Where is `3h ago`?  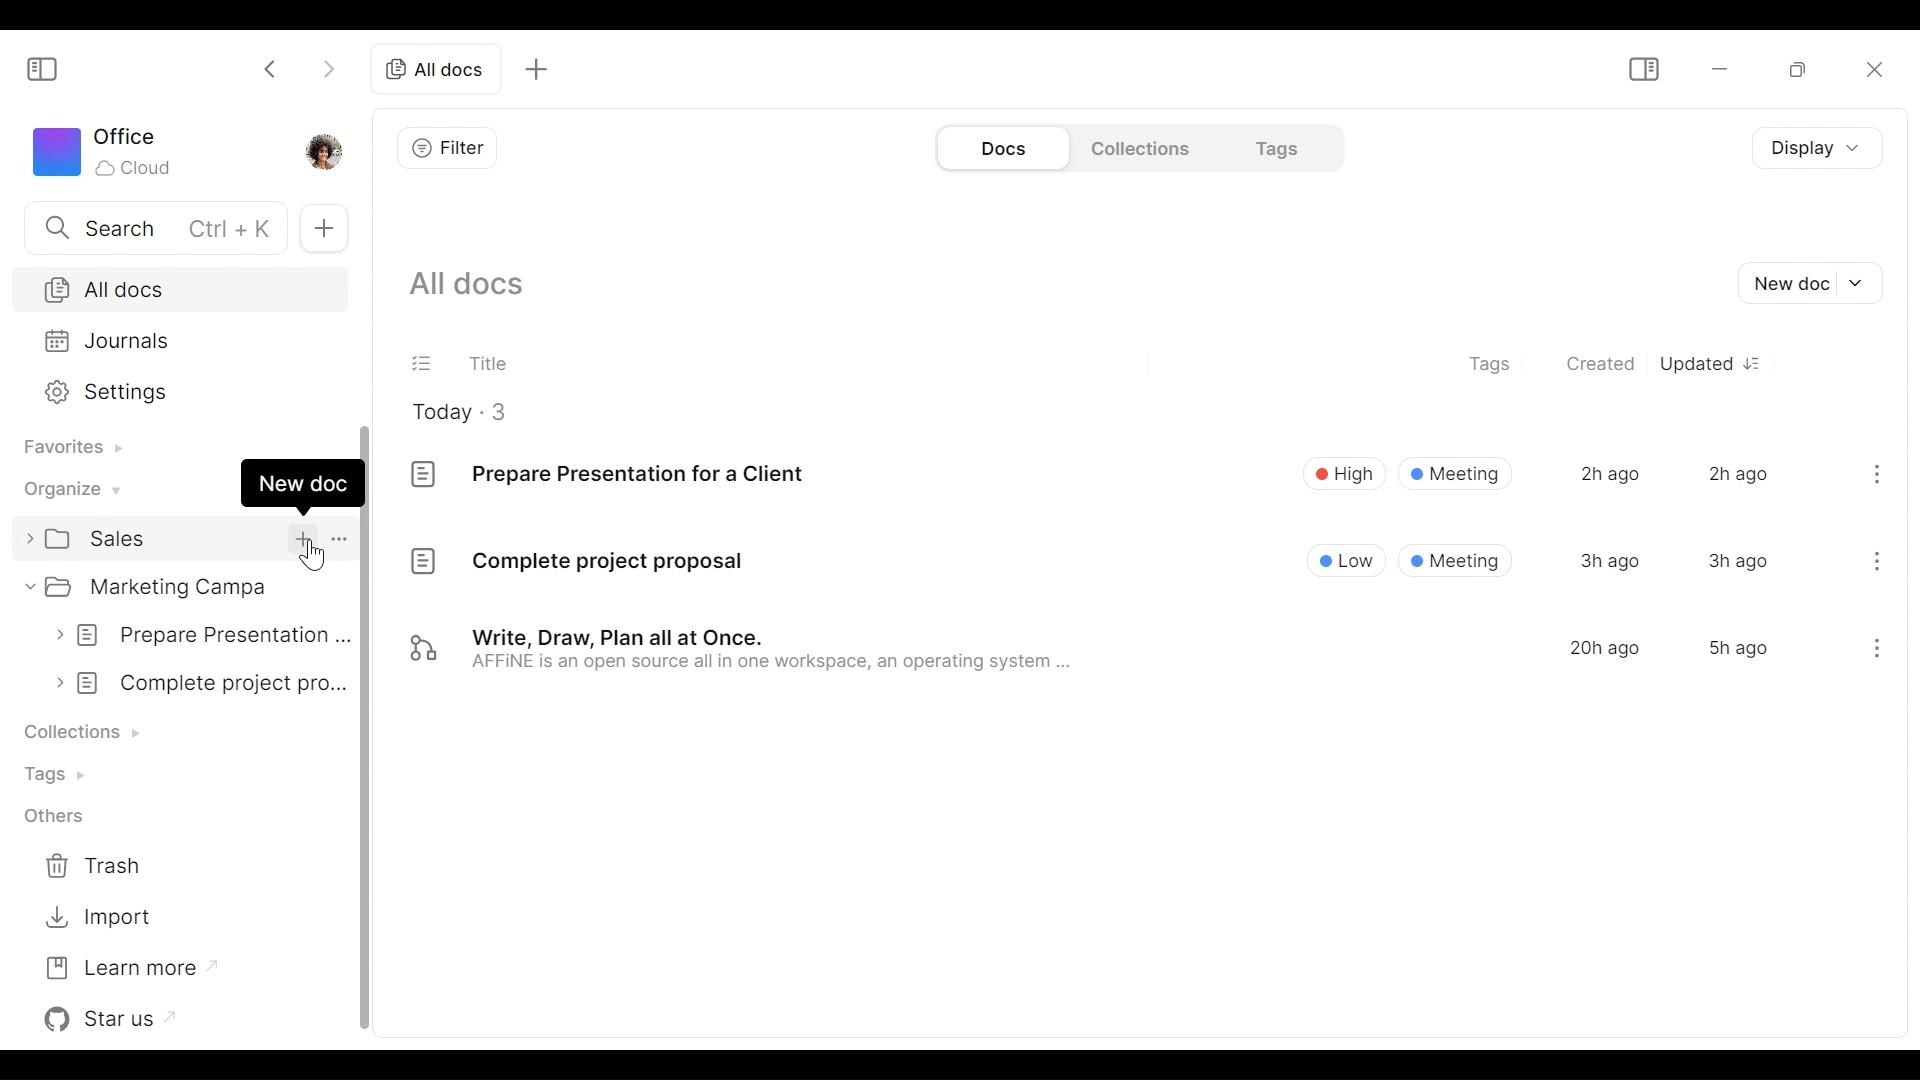 3h ago is located at coordinates (1610, 560).